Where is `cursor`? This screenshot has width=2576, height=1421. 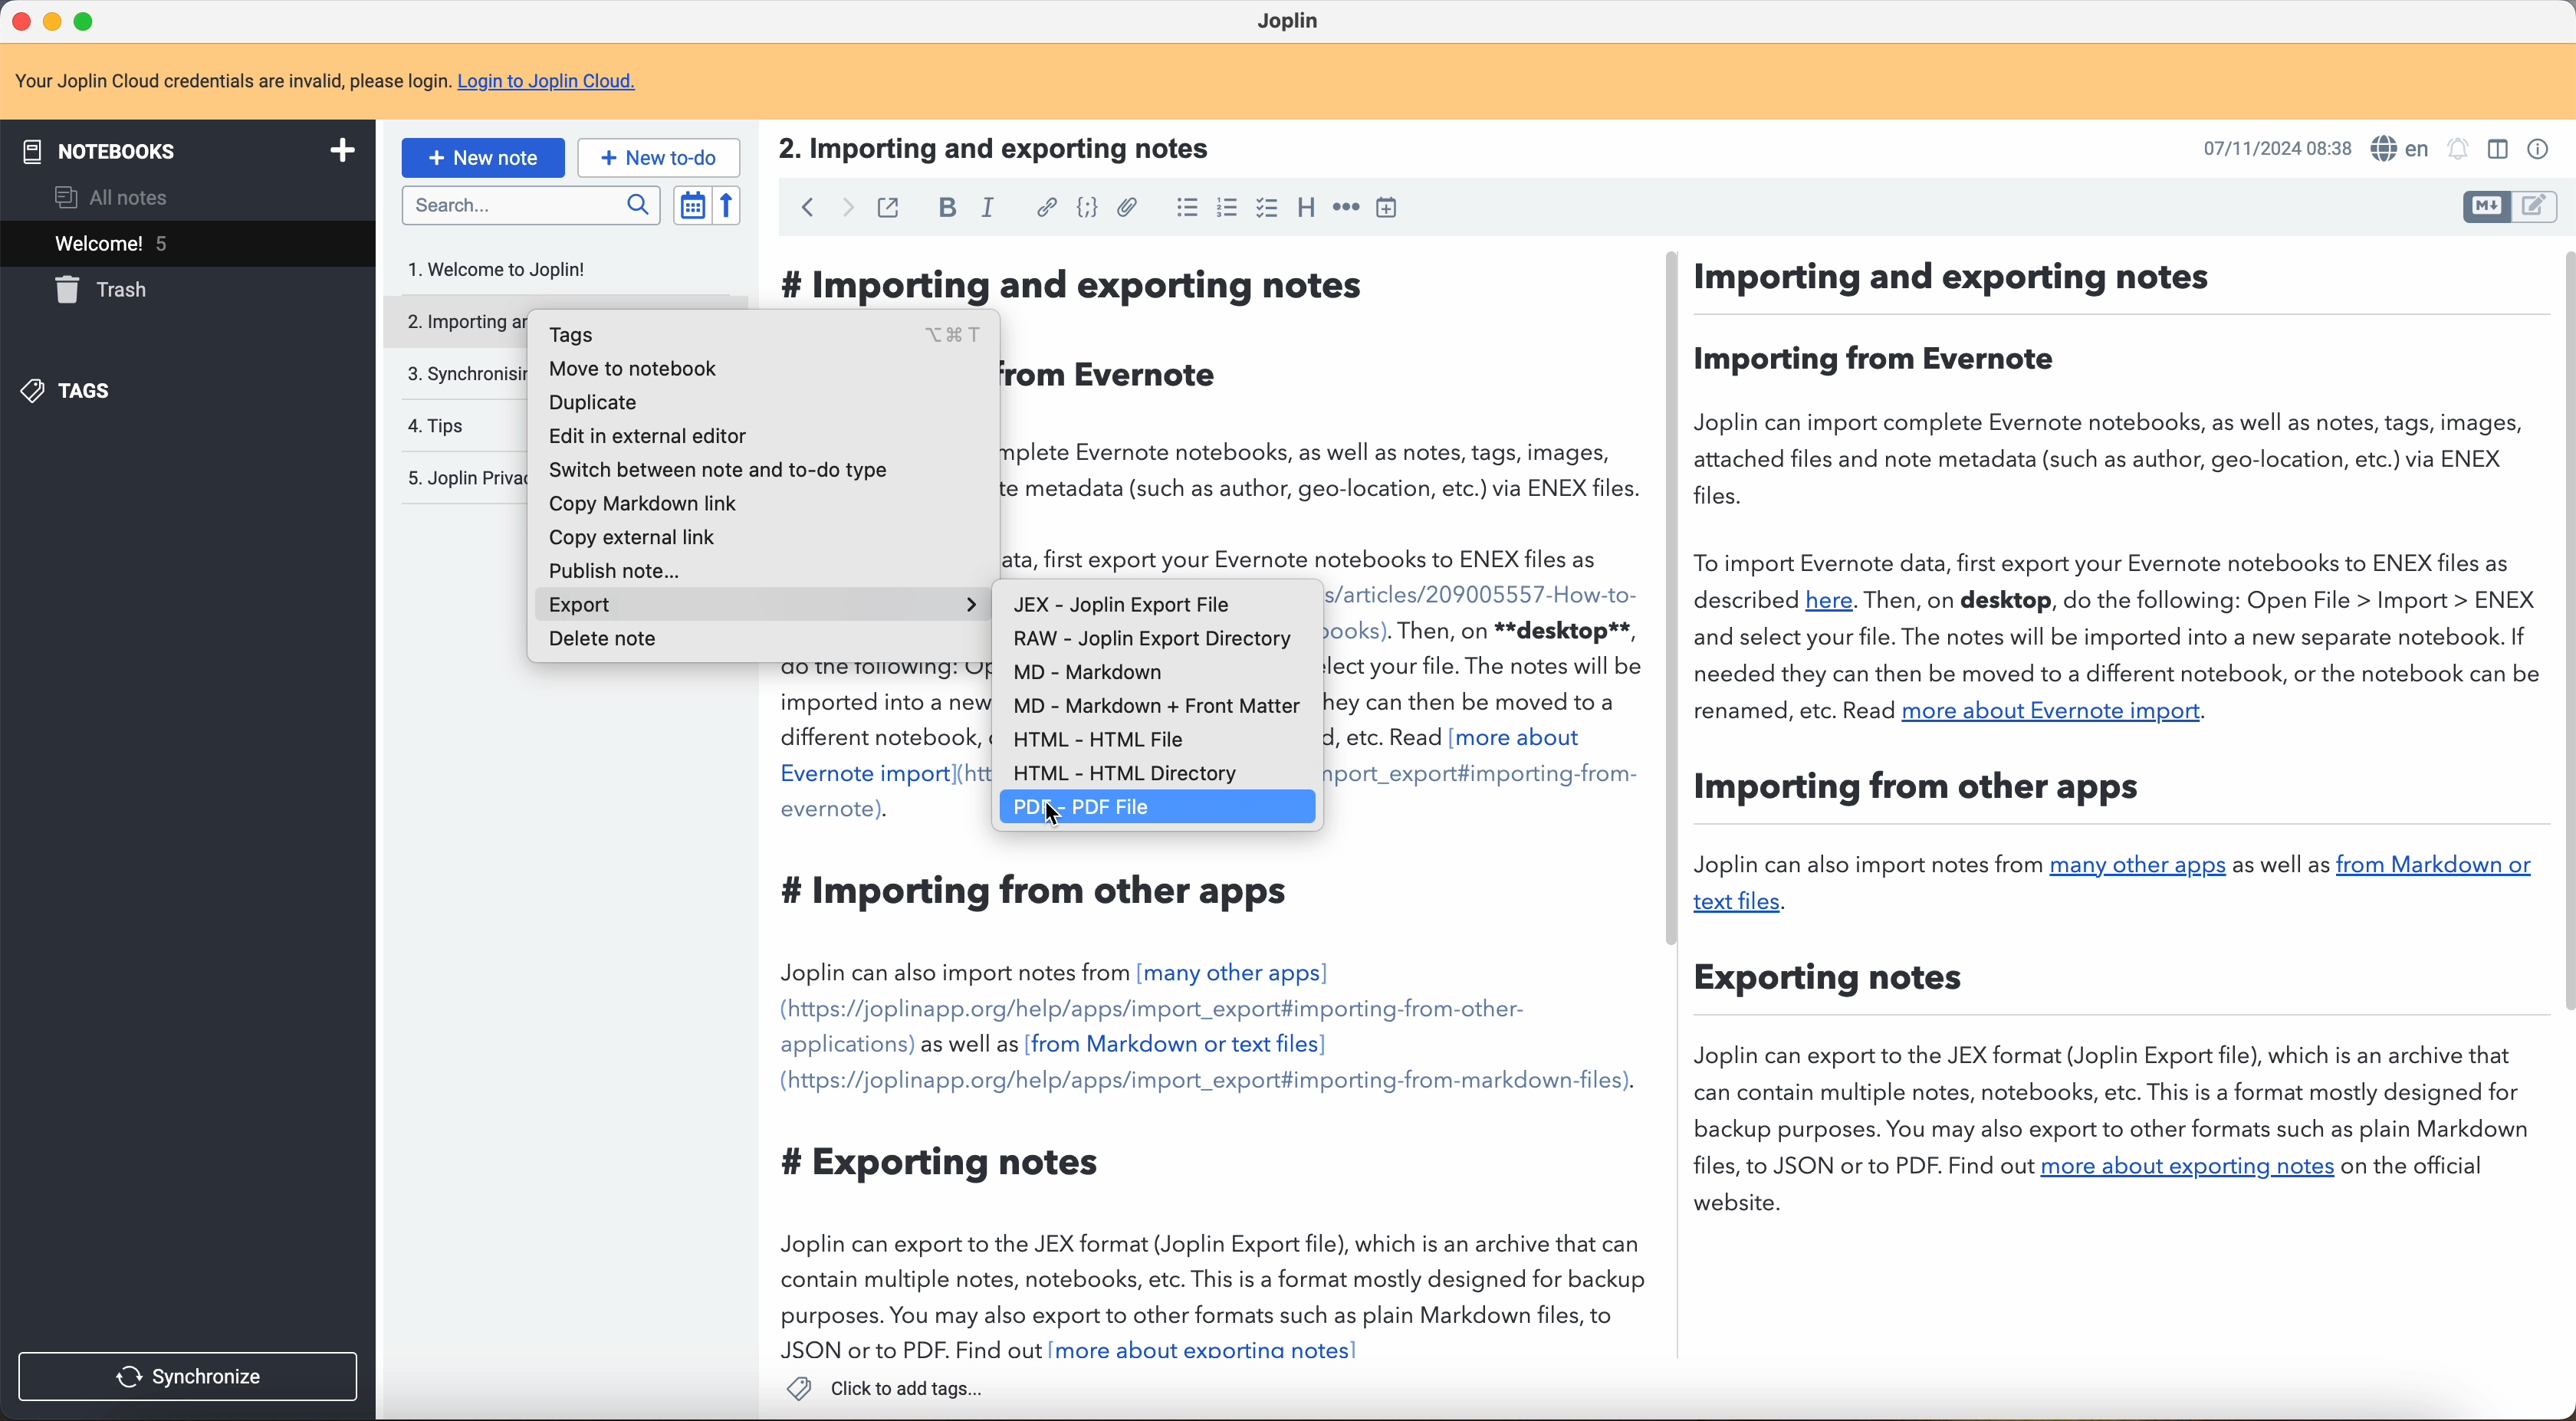
cursor is located at coordinates (1055, 813).